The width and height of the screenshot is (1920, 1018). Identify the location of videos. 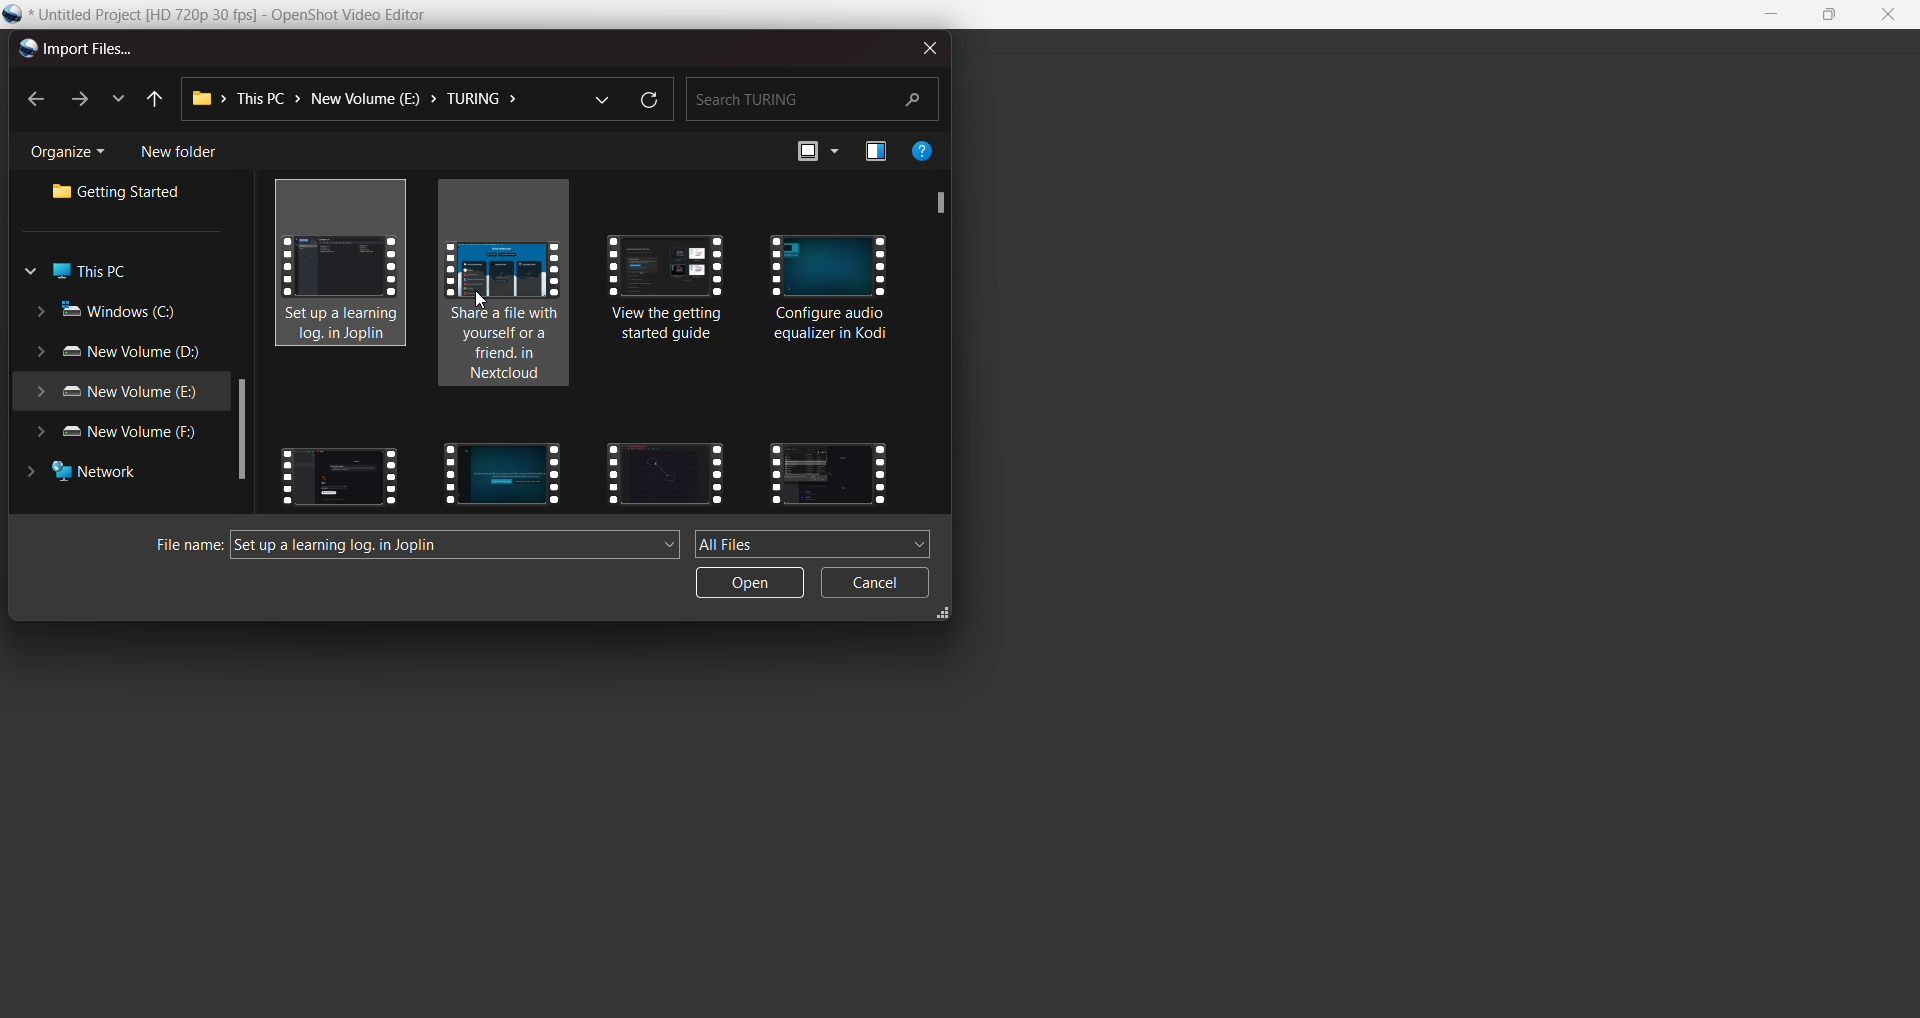
(672, 304).